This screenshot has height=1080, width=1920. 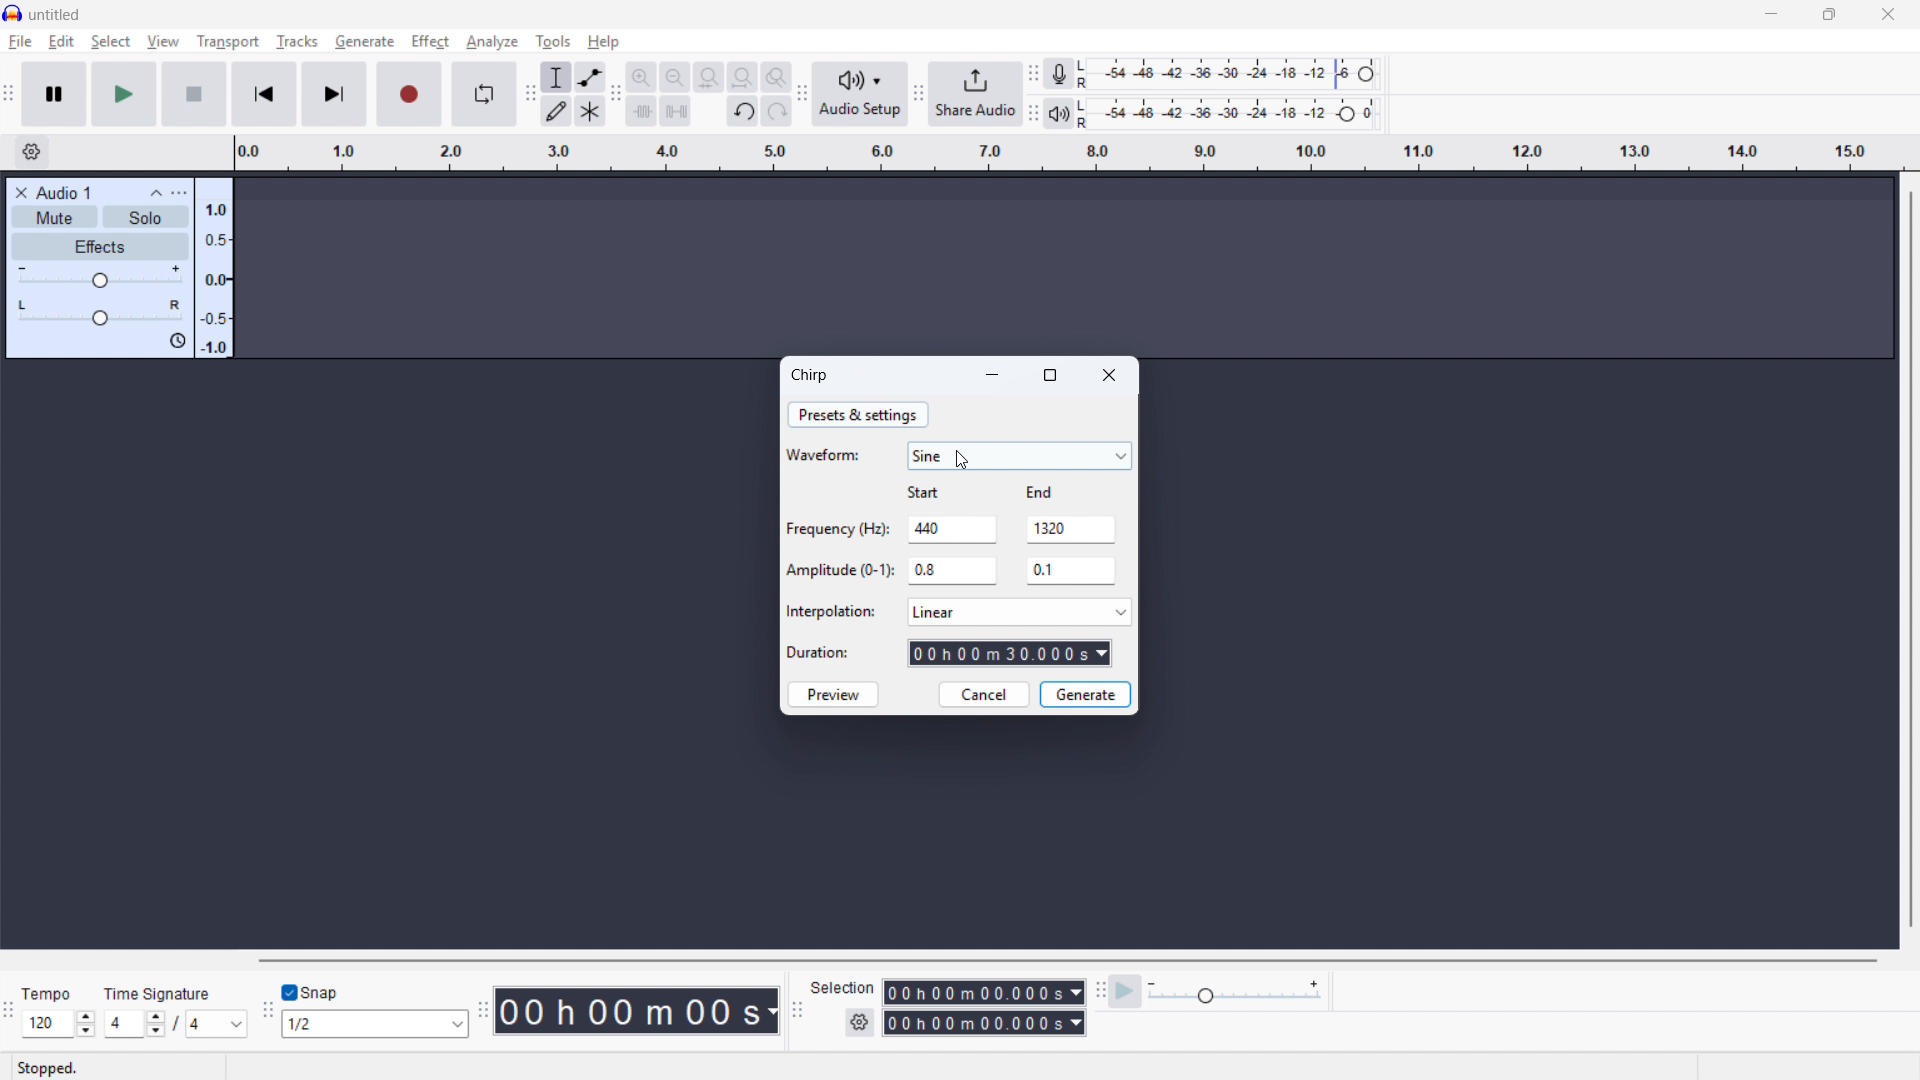 I want to click on Skip to end  , so click(x=334, y=94).